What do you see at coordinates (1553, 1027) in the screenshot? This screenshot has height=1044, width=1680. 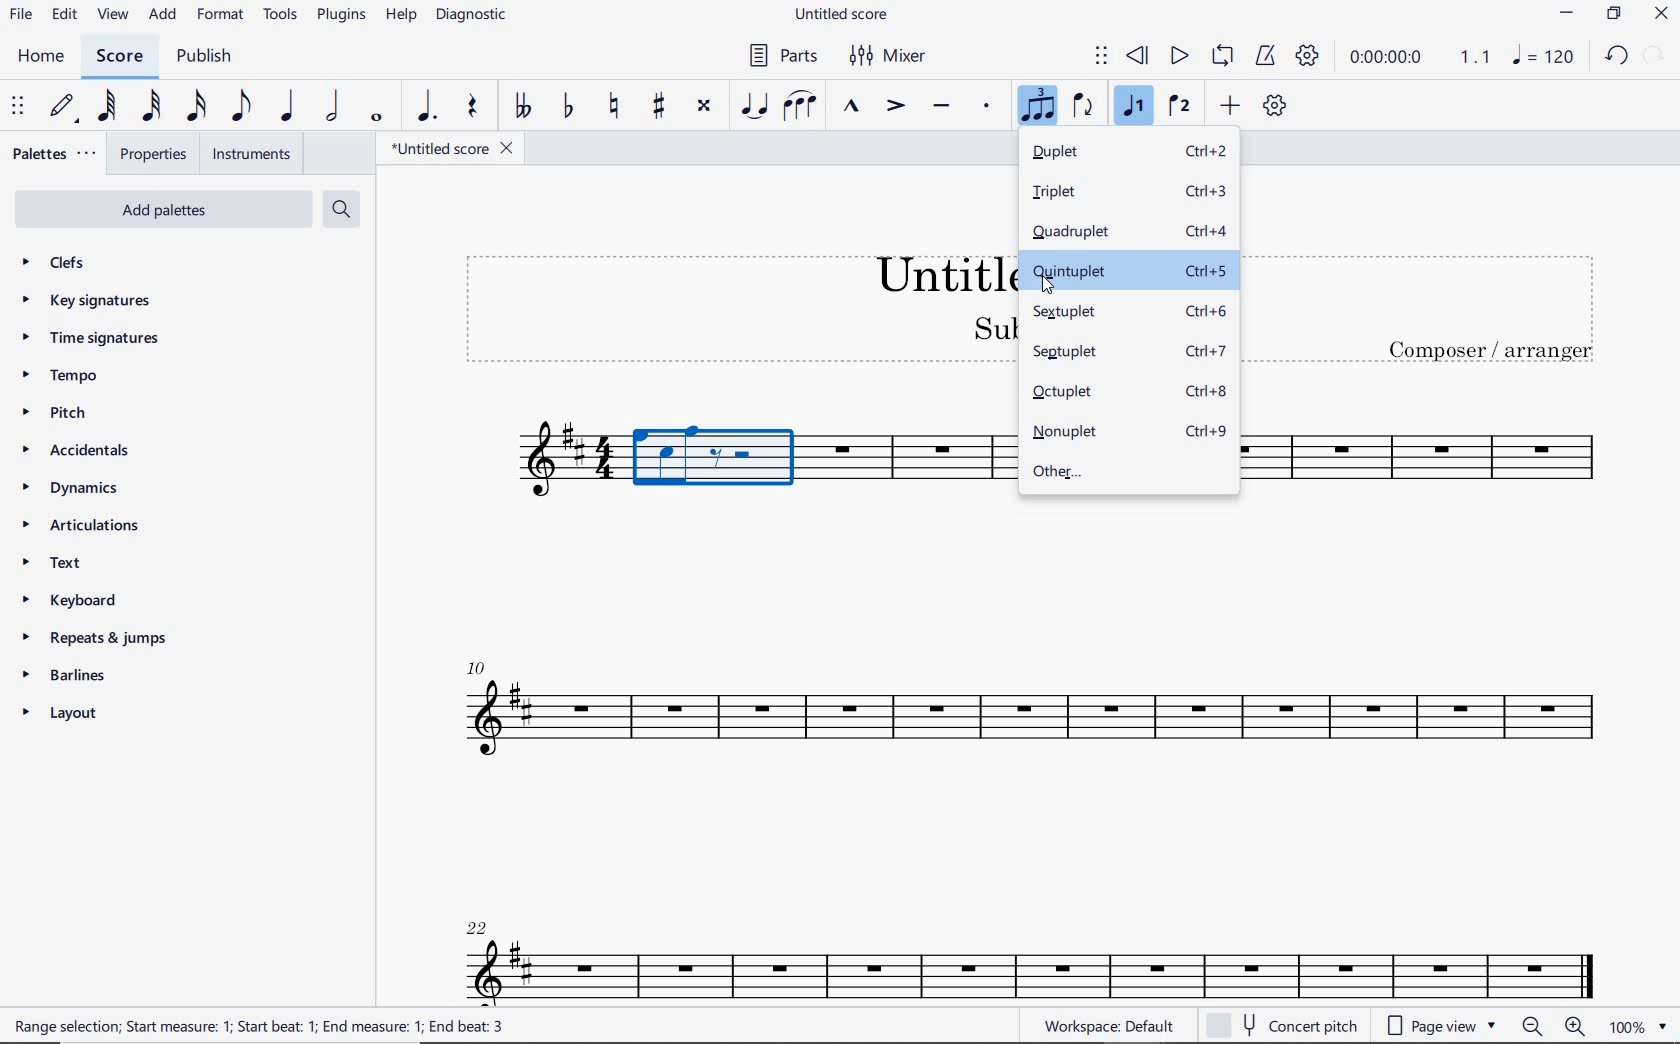 I see `zoom in or zoom out` at bounding box center [1553, 1027].